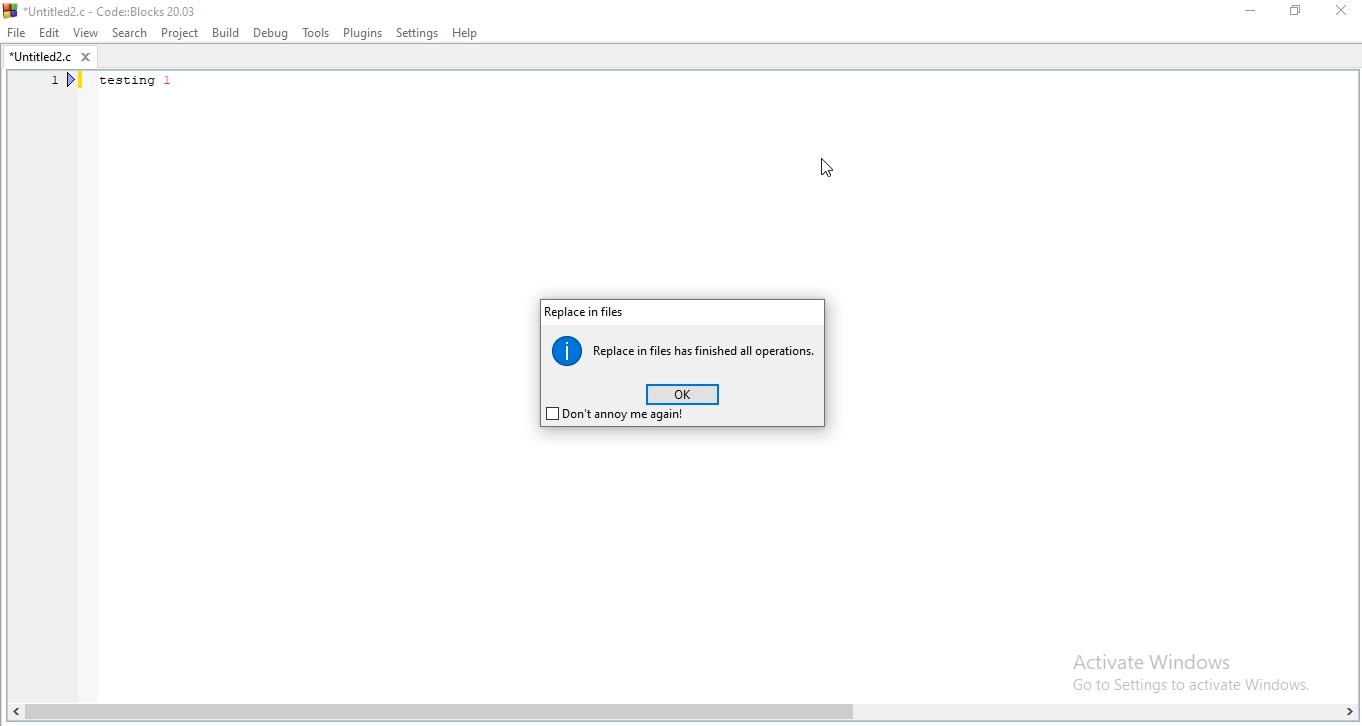 The height and width of the screenshot is (726, 1362). Describe the element at coordinates (418, 33) in the screenshot. I see `settings` at that location.